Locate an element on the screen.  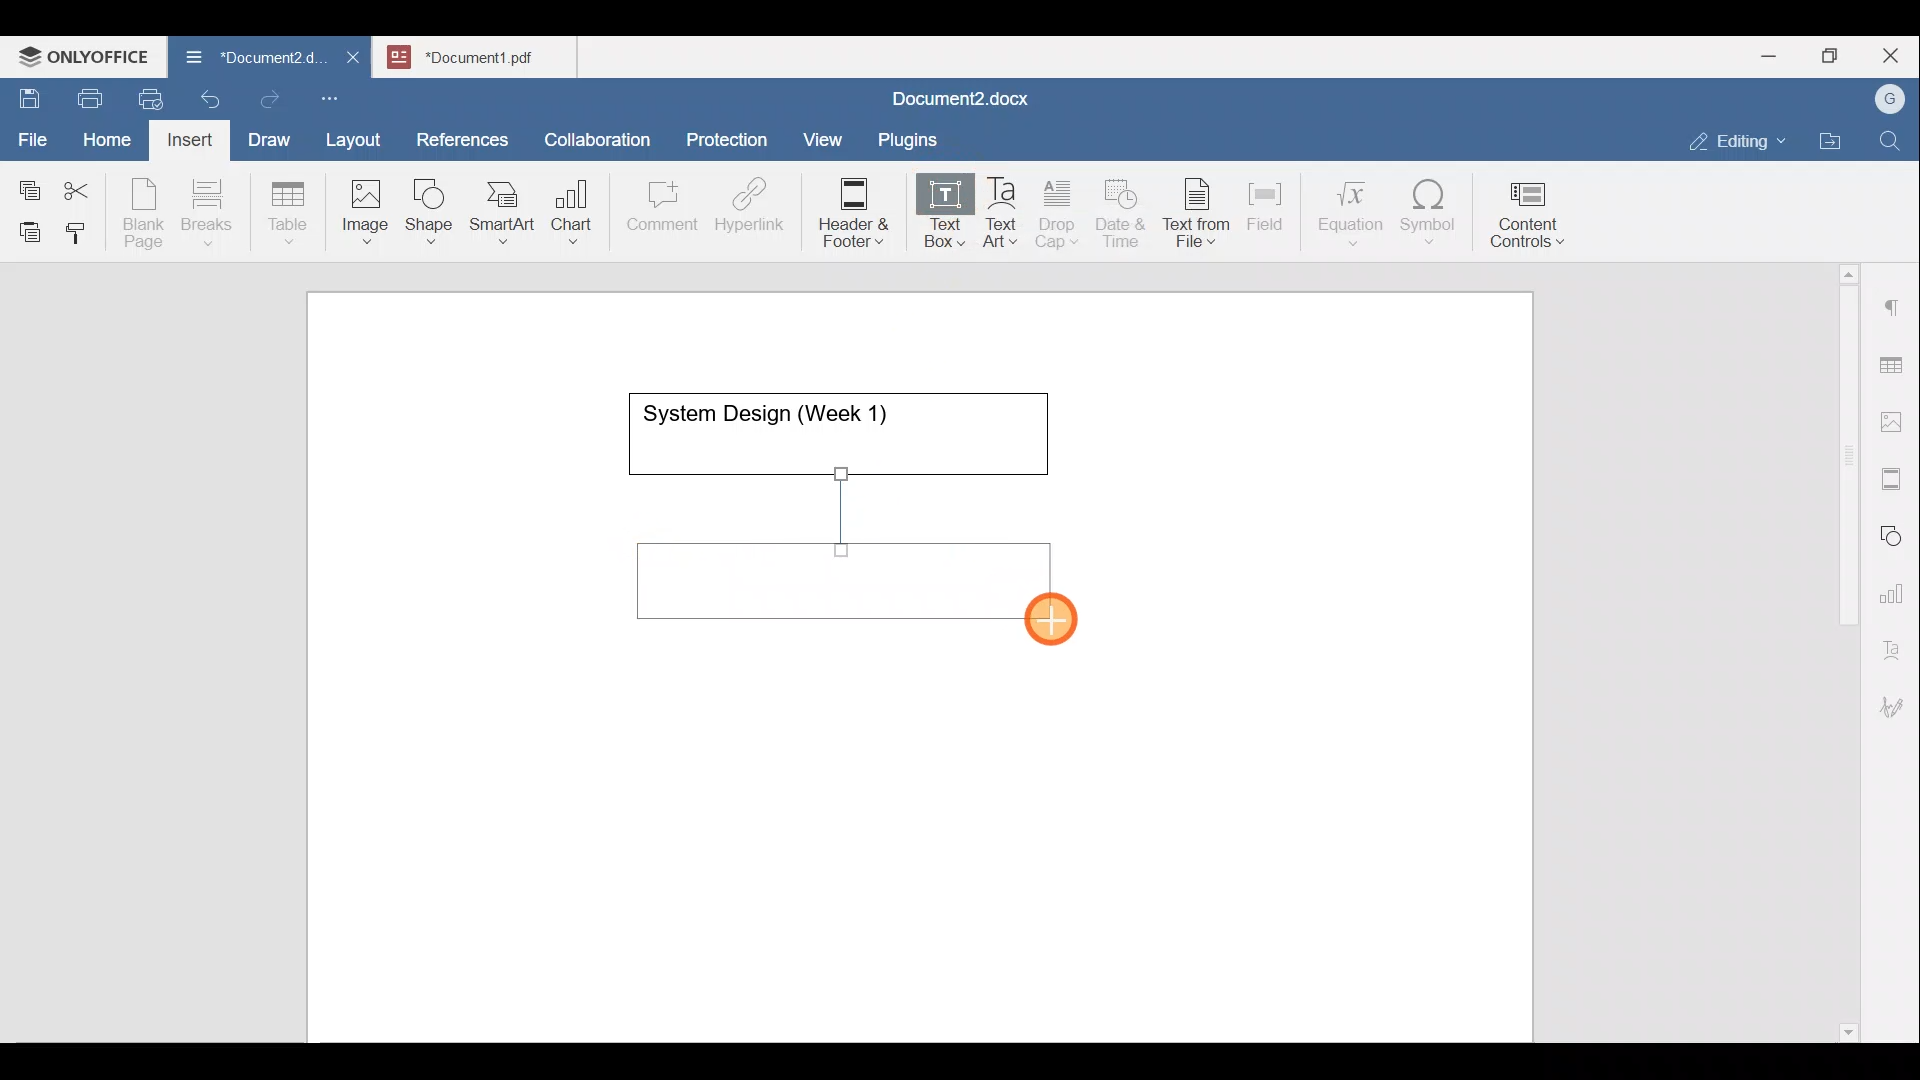
Chart settings is located at coordinates (1896, 585).